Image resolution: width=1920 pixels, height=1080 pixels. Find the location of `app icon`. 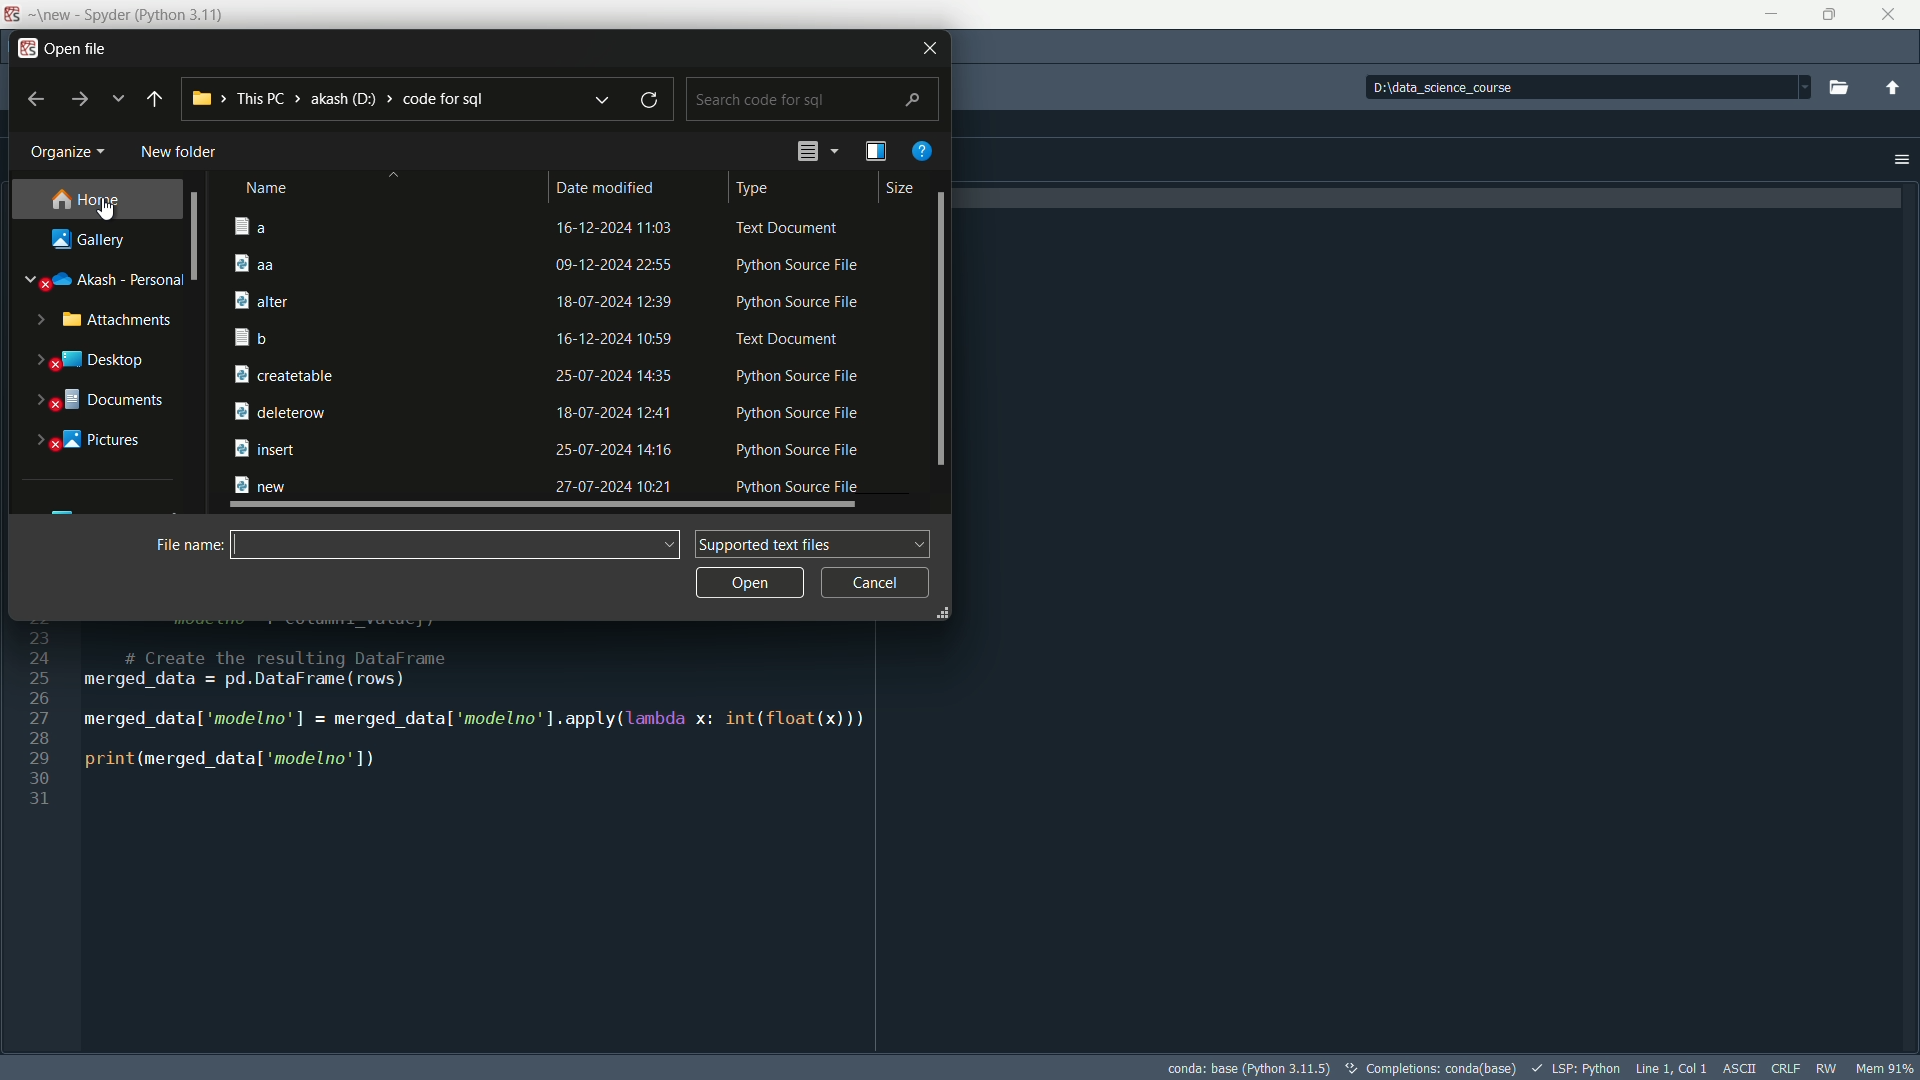

app icon is located at coordinates (11, 15).